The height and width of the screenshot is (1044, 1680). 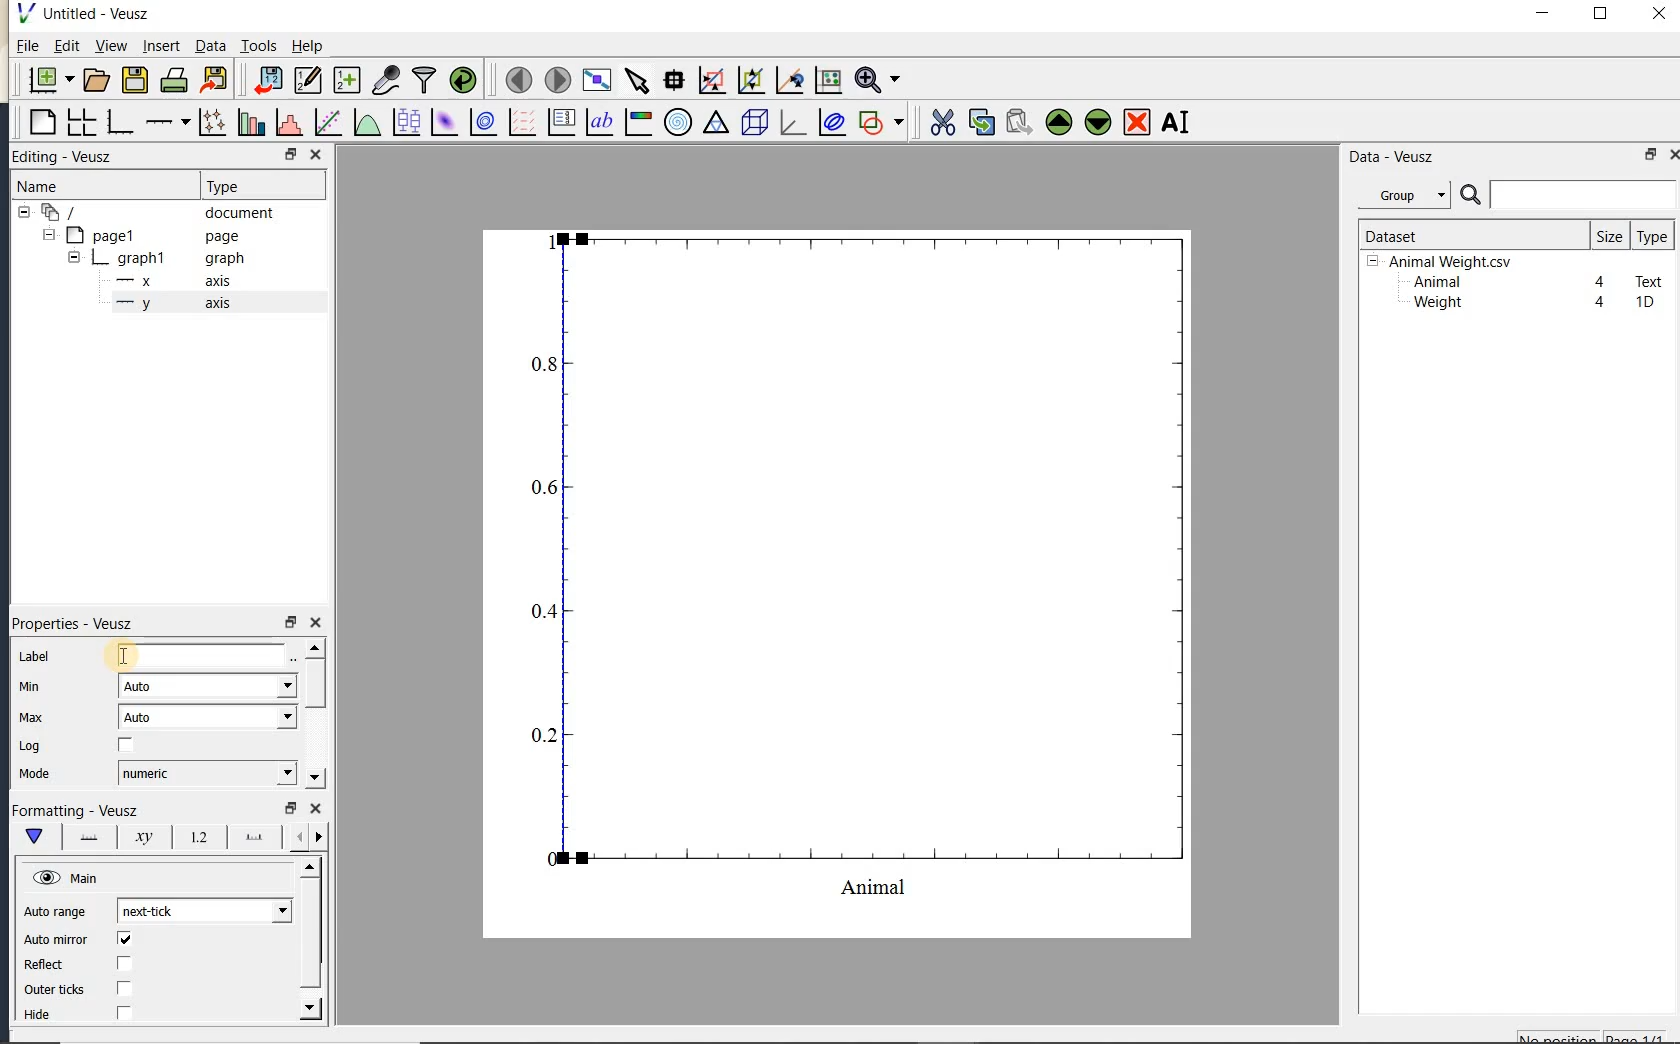 I want to click on page1, so click(x=143, y=237).